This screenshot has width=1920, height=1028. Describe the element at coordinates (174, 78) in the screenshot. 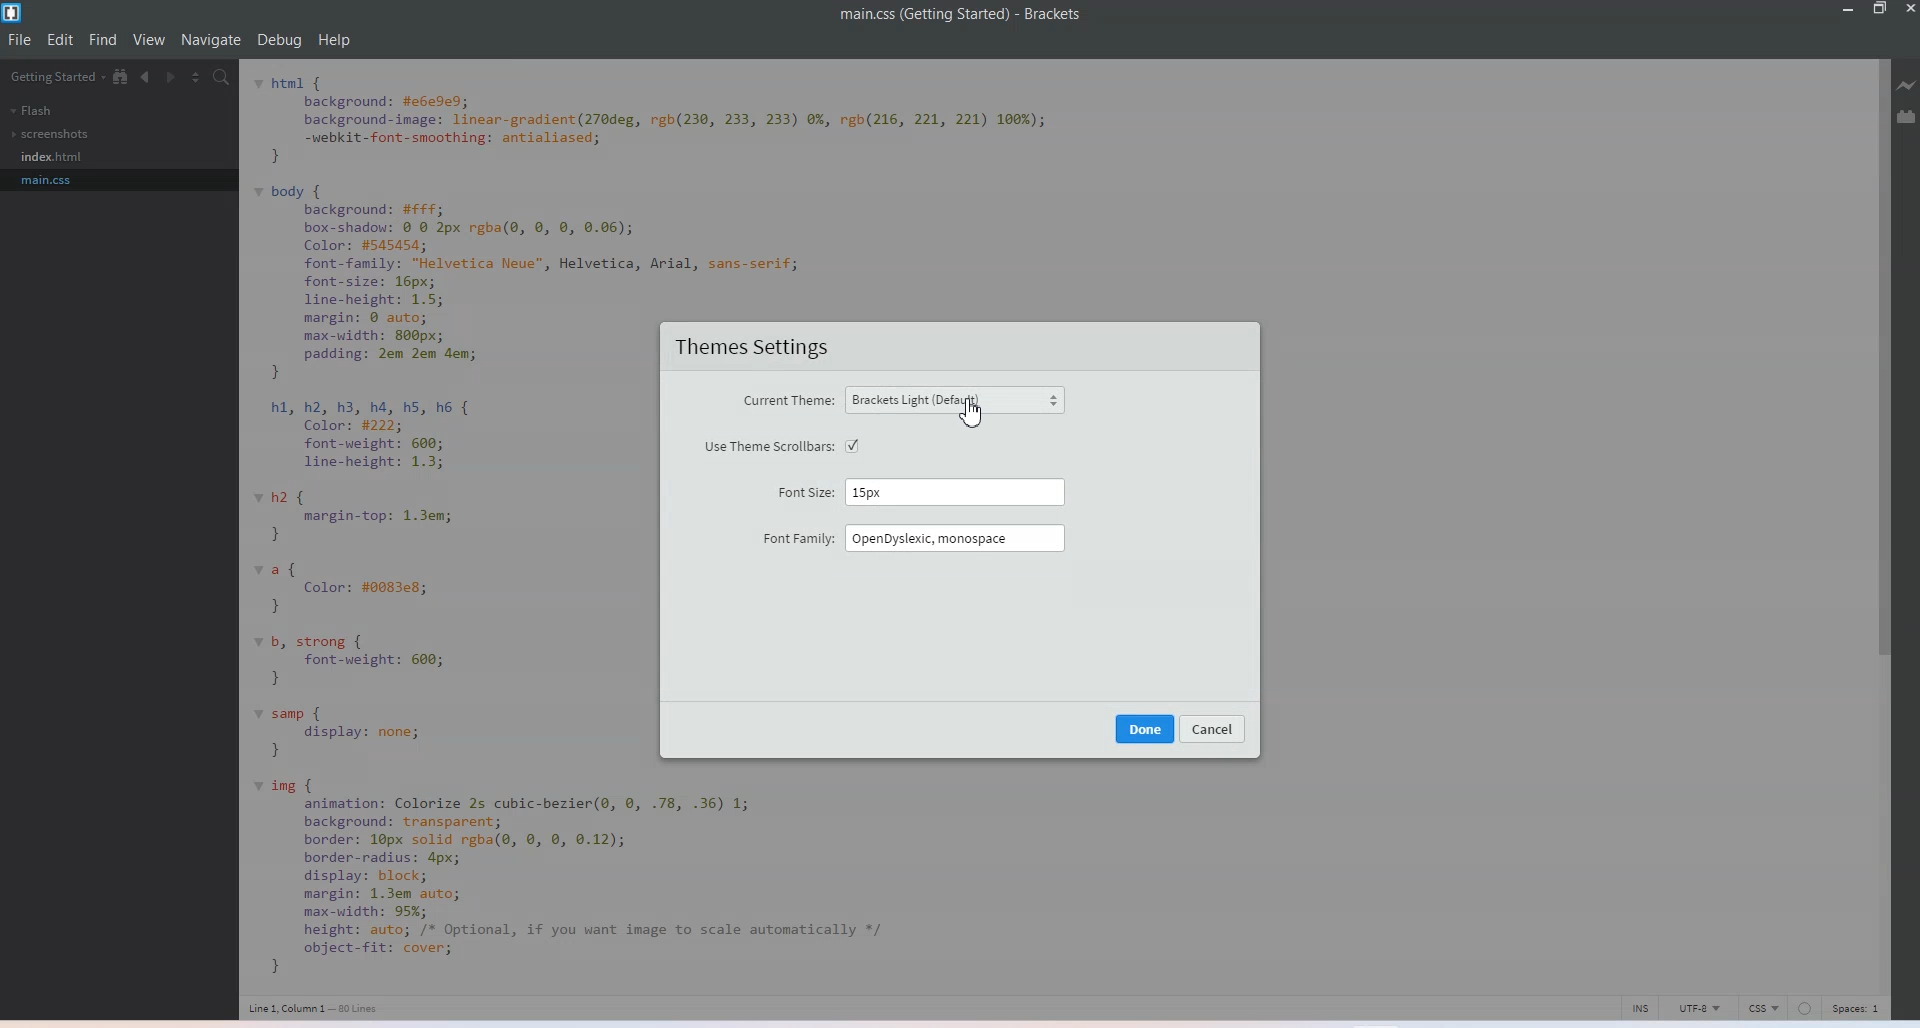

I see `Navigate Forward` at that location.